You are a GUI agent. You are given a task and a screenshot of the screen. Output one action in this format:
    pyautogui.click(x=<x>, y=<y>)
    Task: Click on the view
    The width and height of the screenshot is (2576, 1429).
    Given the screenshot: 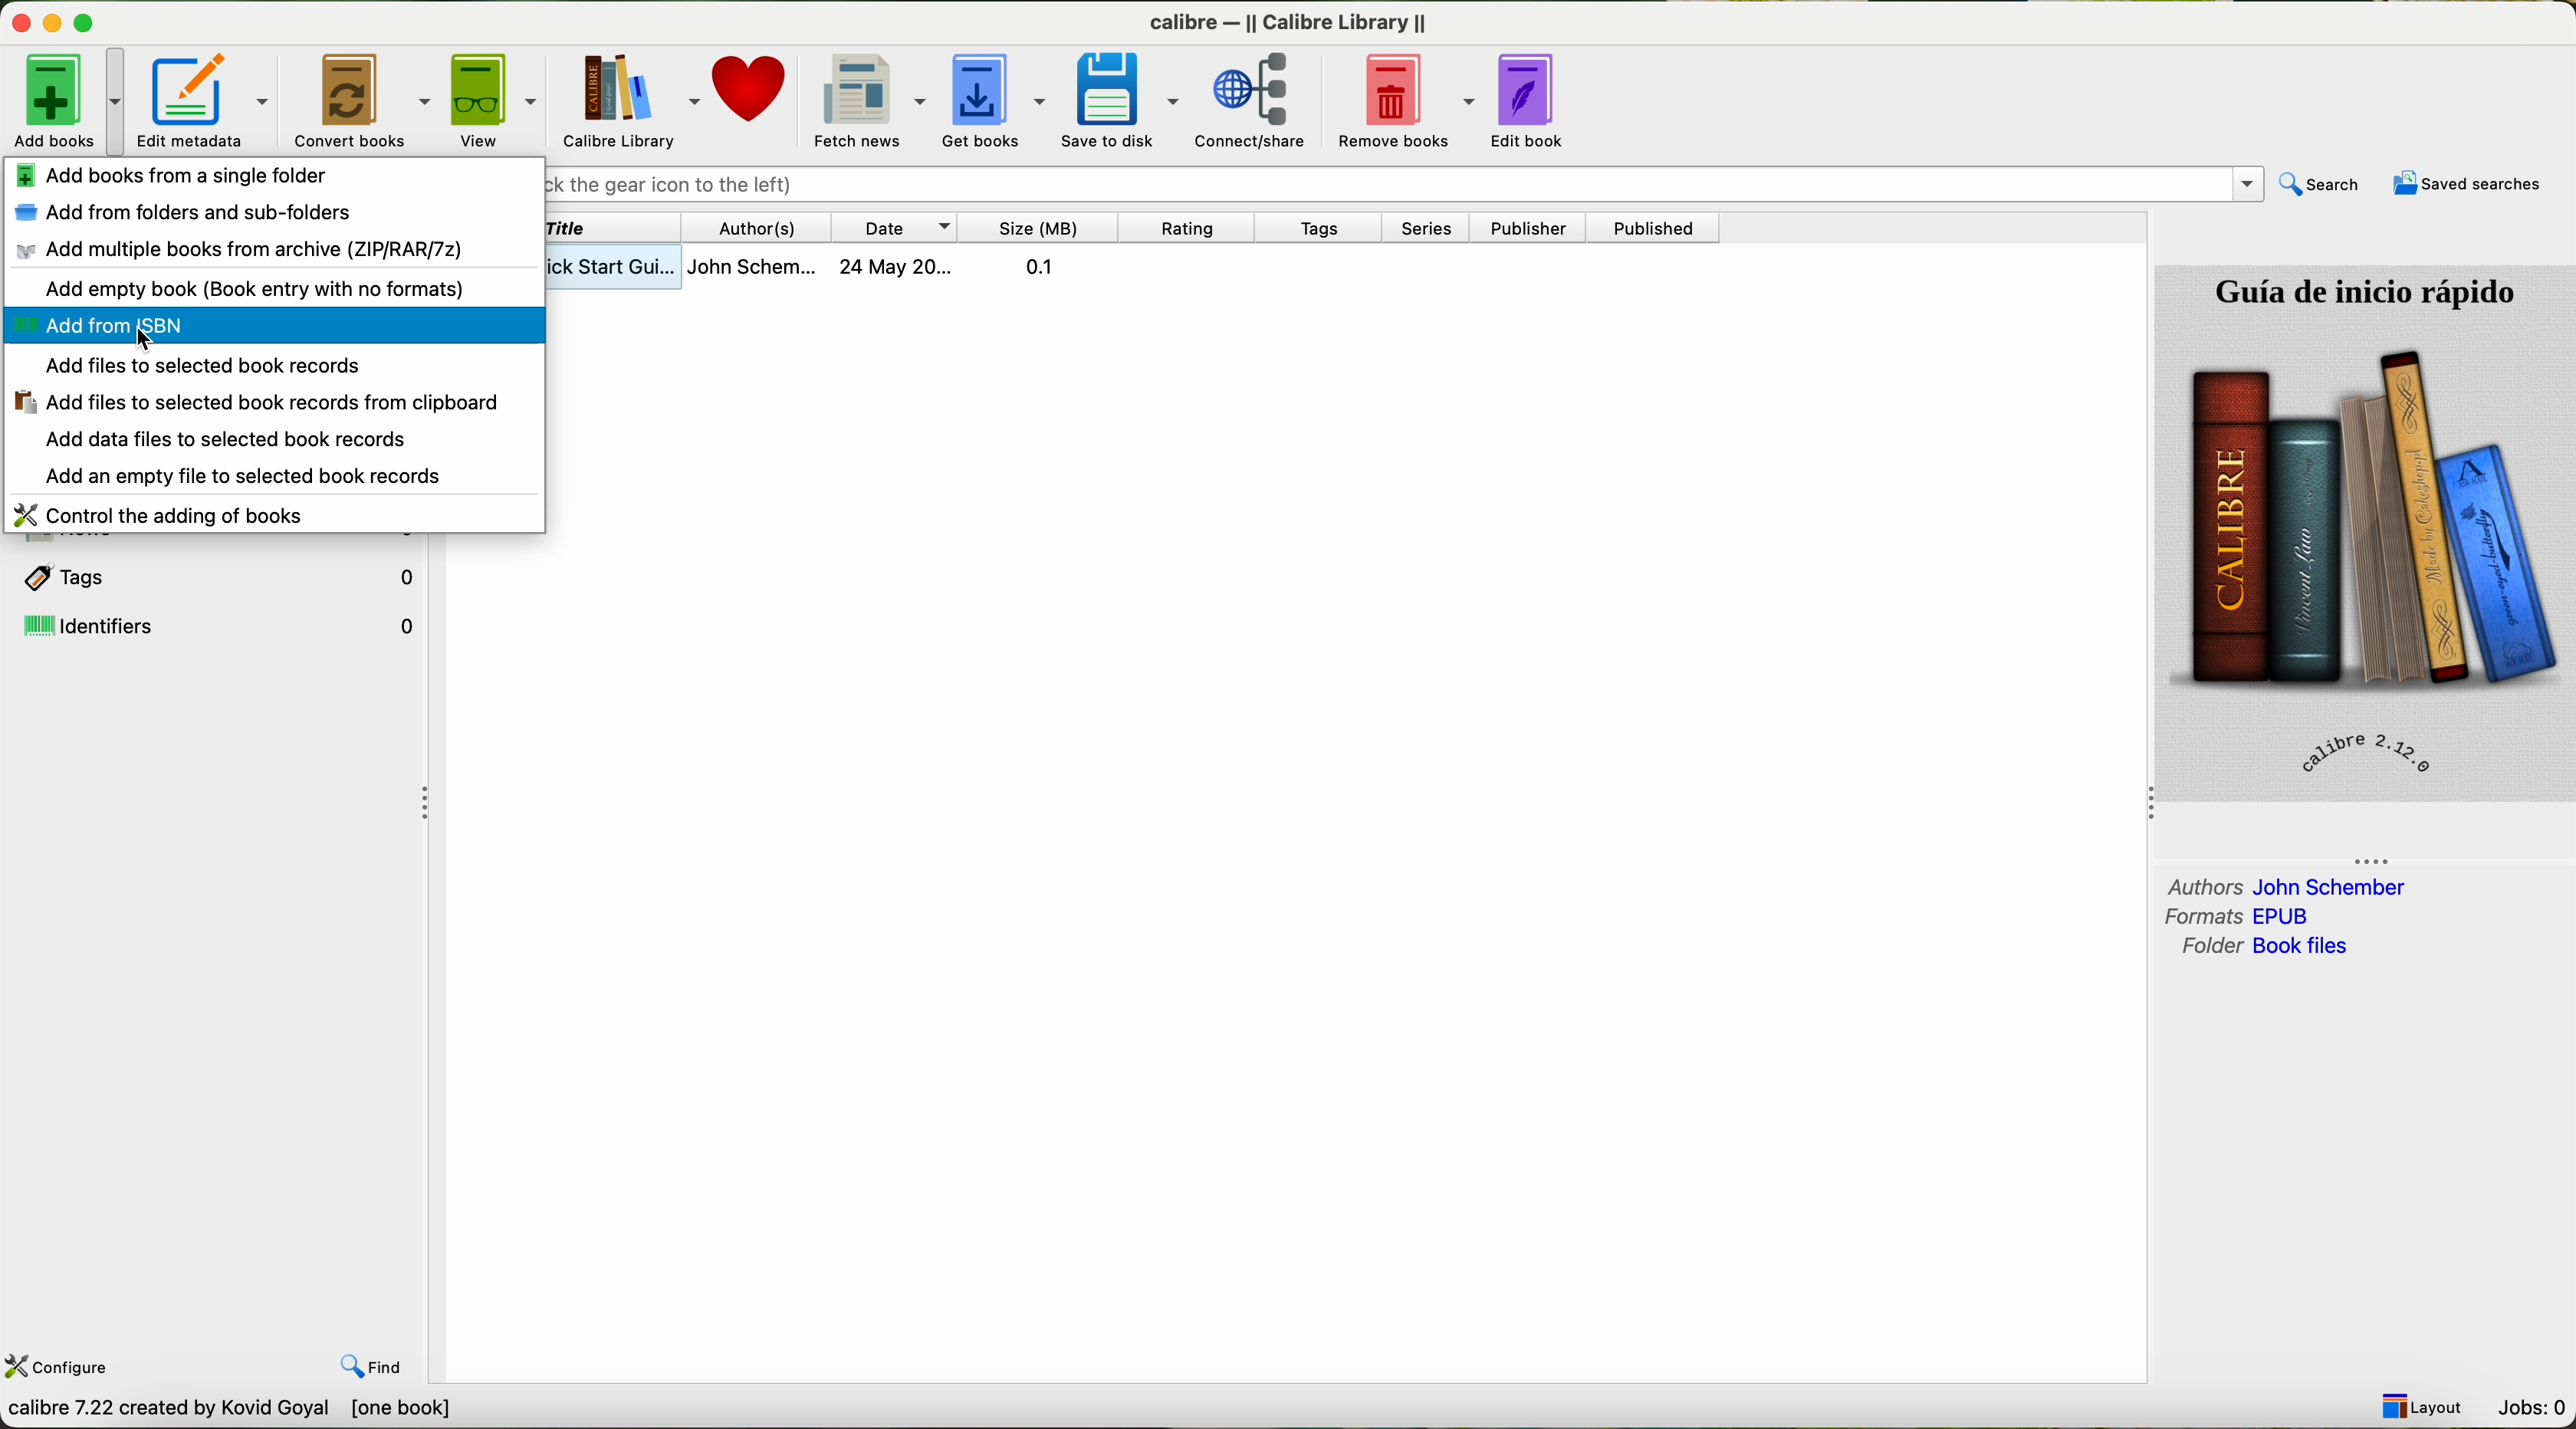 What is the action you would take?
    pyautogui.click(x=501, y=98)
    